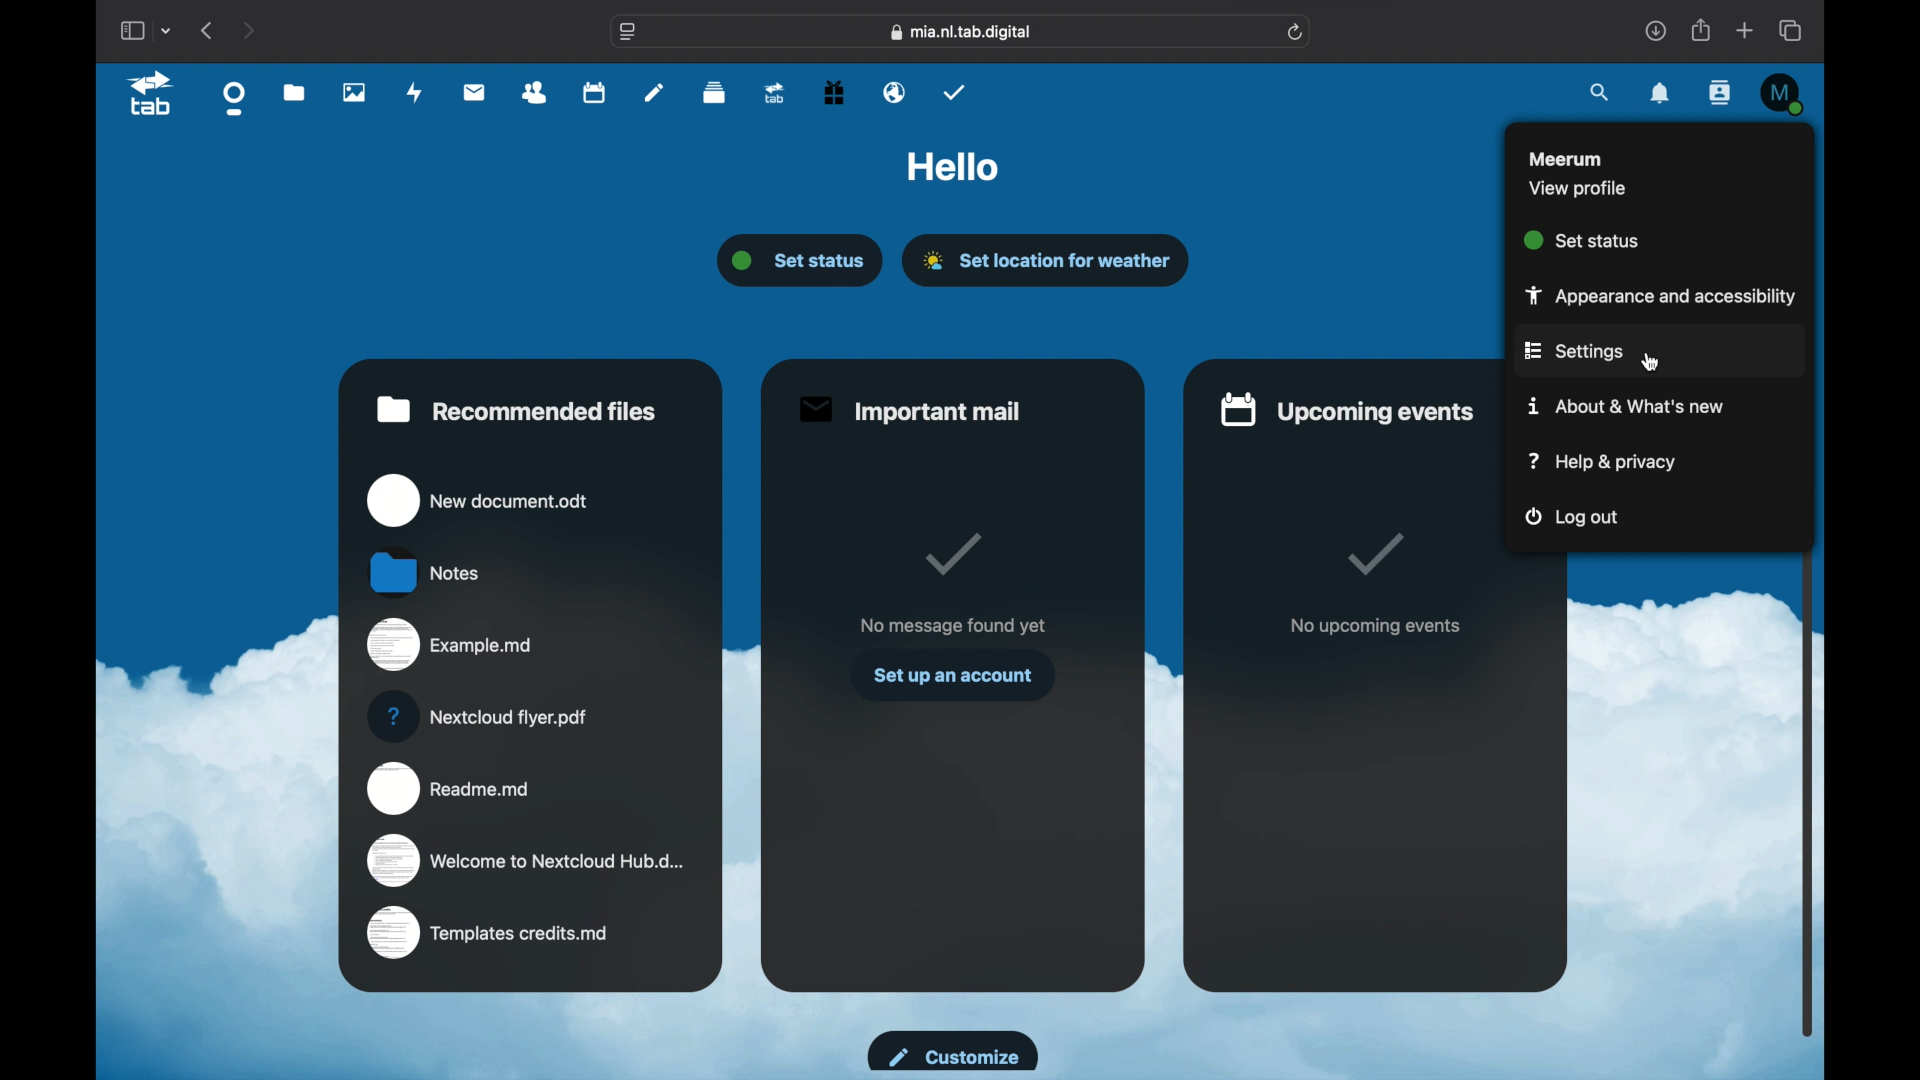 This screenshot has width=1920, height=1080. What do you see at coordinates (476, 92) in the screenshot?
I see `mail` at bounding box center [476, 92].